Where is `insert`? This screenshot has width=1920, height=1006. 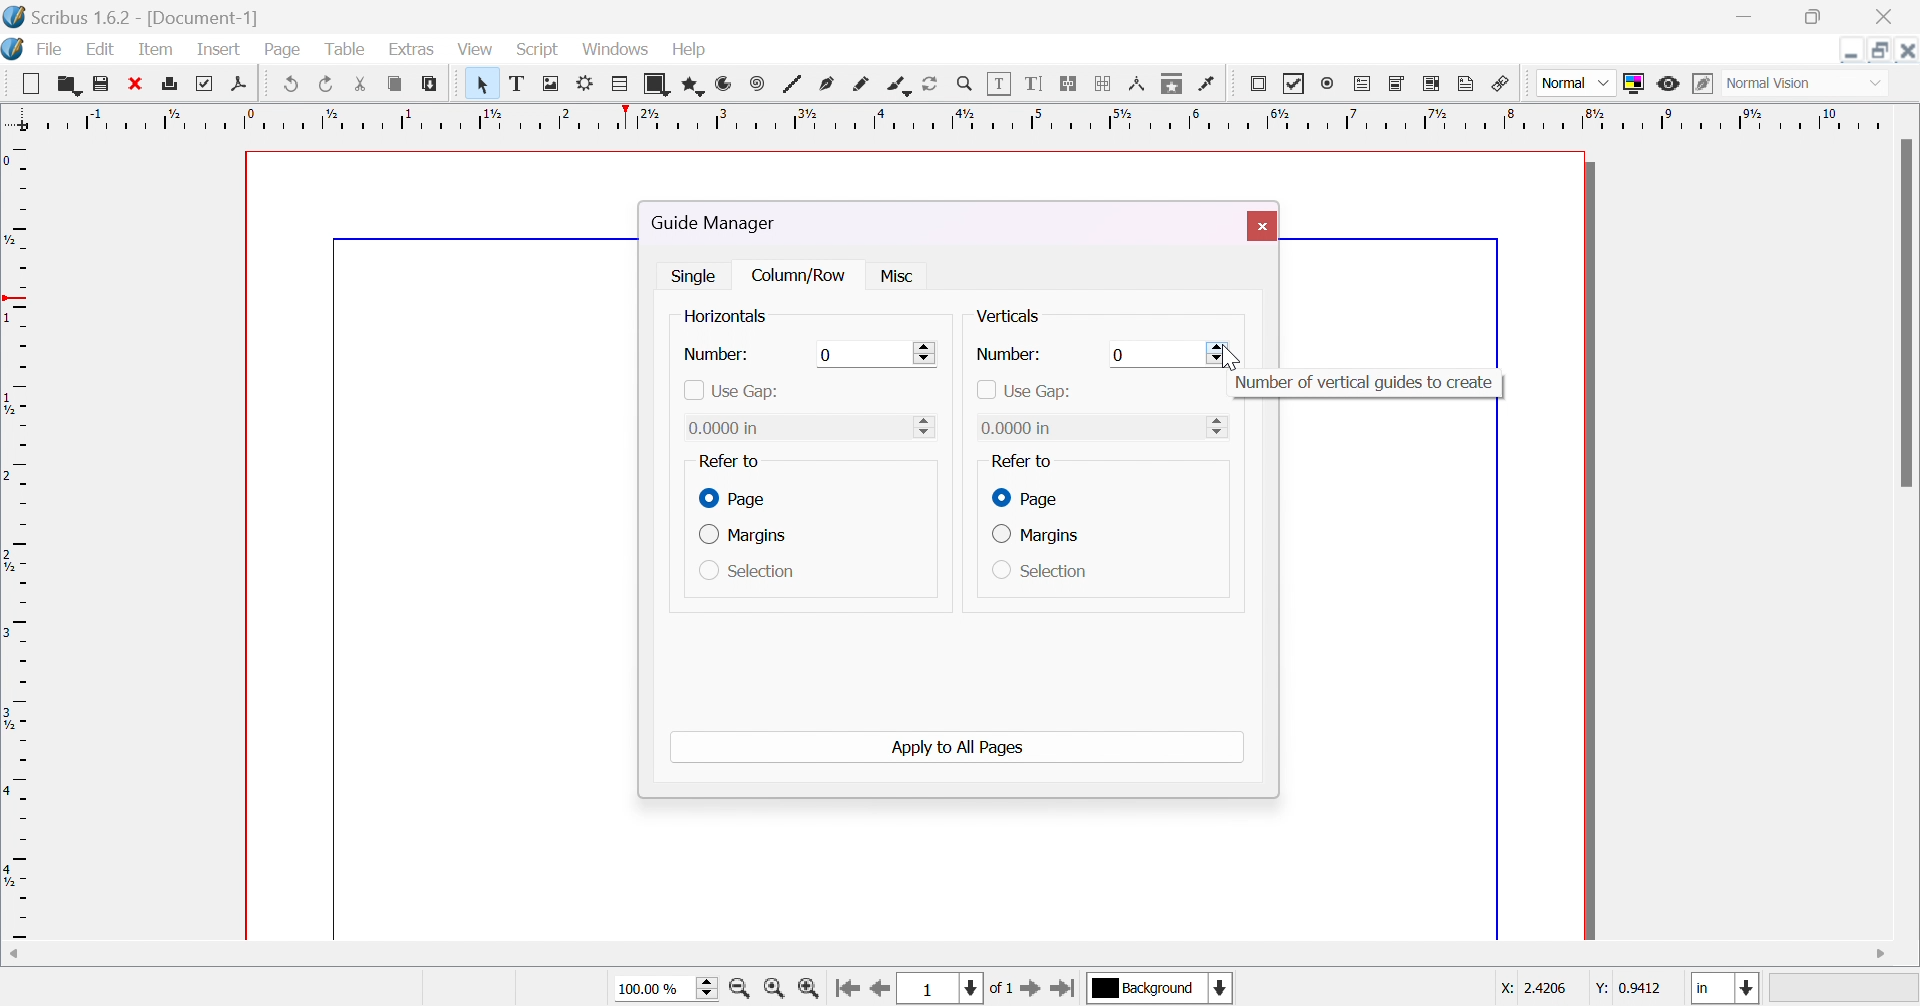
insert is located at coordinates (215, 48).